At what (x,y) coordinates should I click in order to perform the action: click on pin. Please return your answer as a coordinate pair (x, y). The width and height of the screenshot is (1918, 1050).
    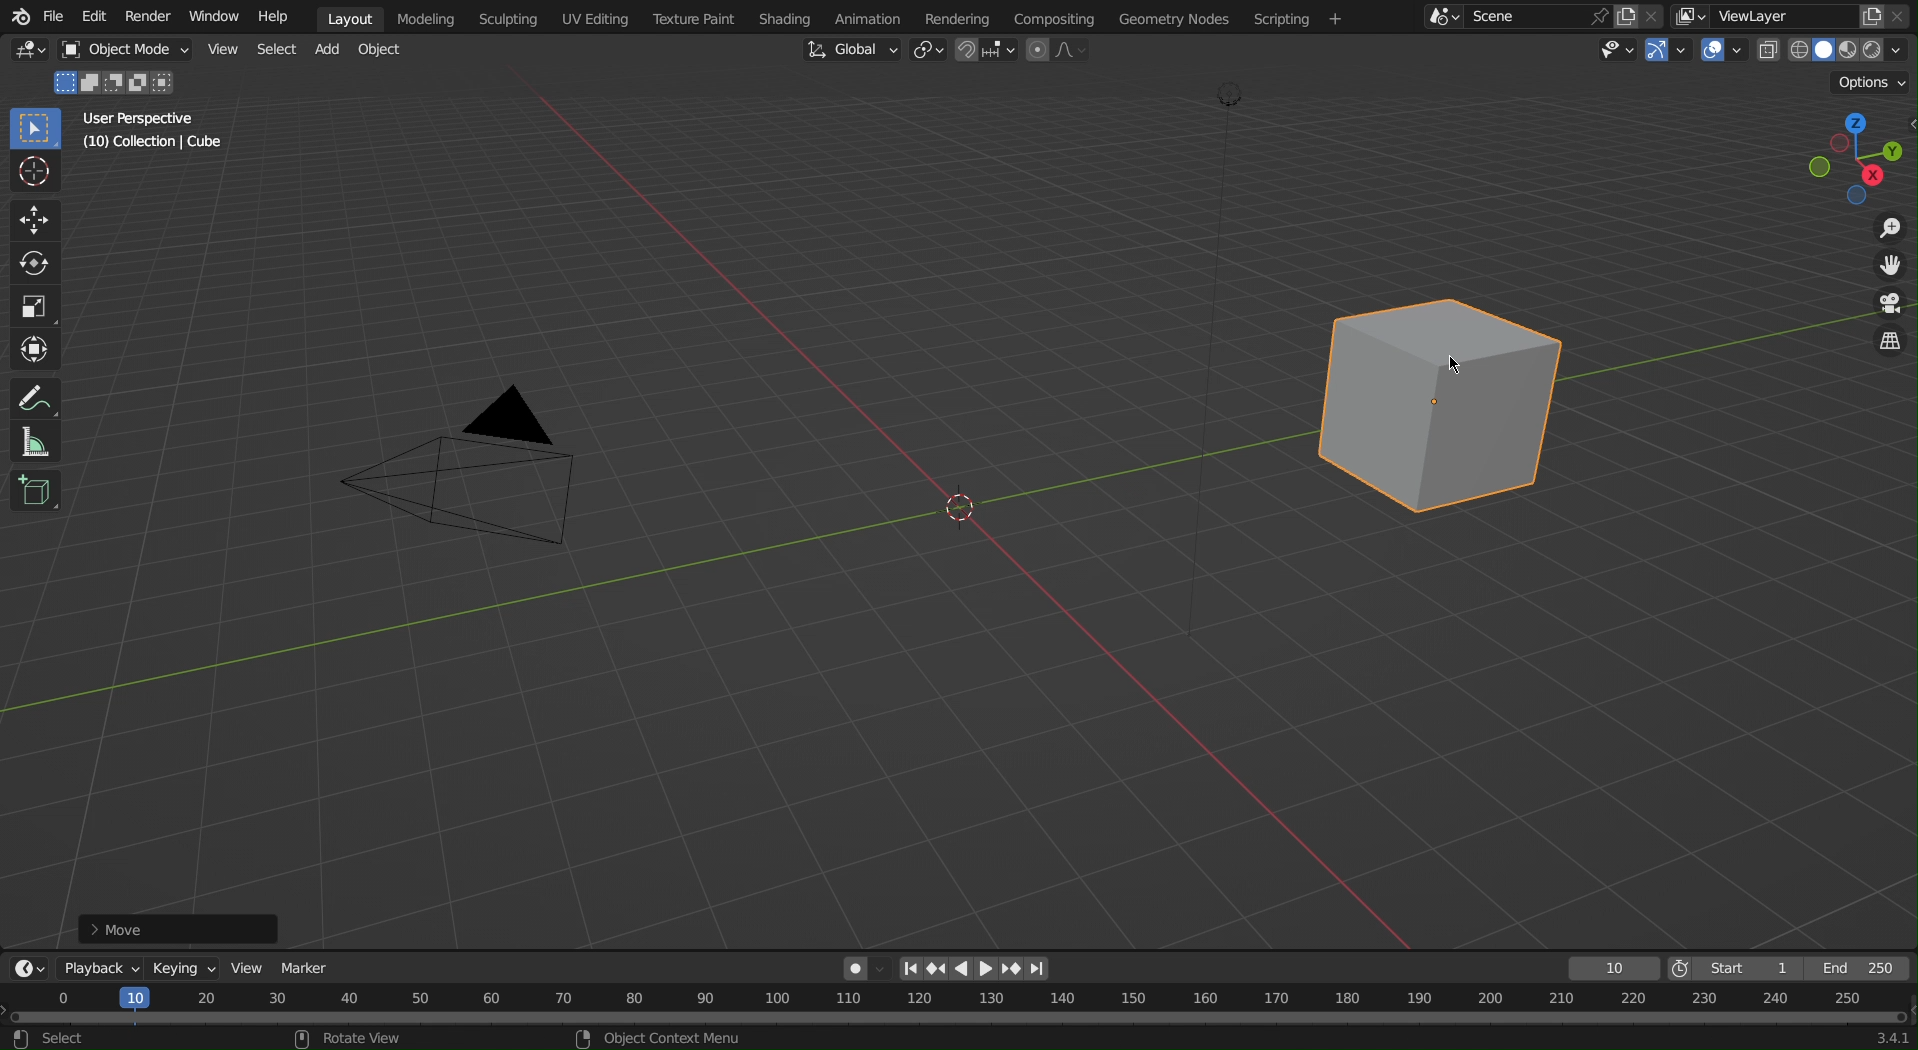
    Looking at the image, I should click on (1595, 16).